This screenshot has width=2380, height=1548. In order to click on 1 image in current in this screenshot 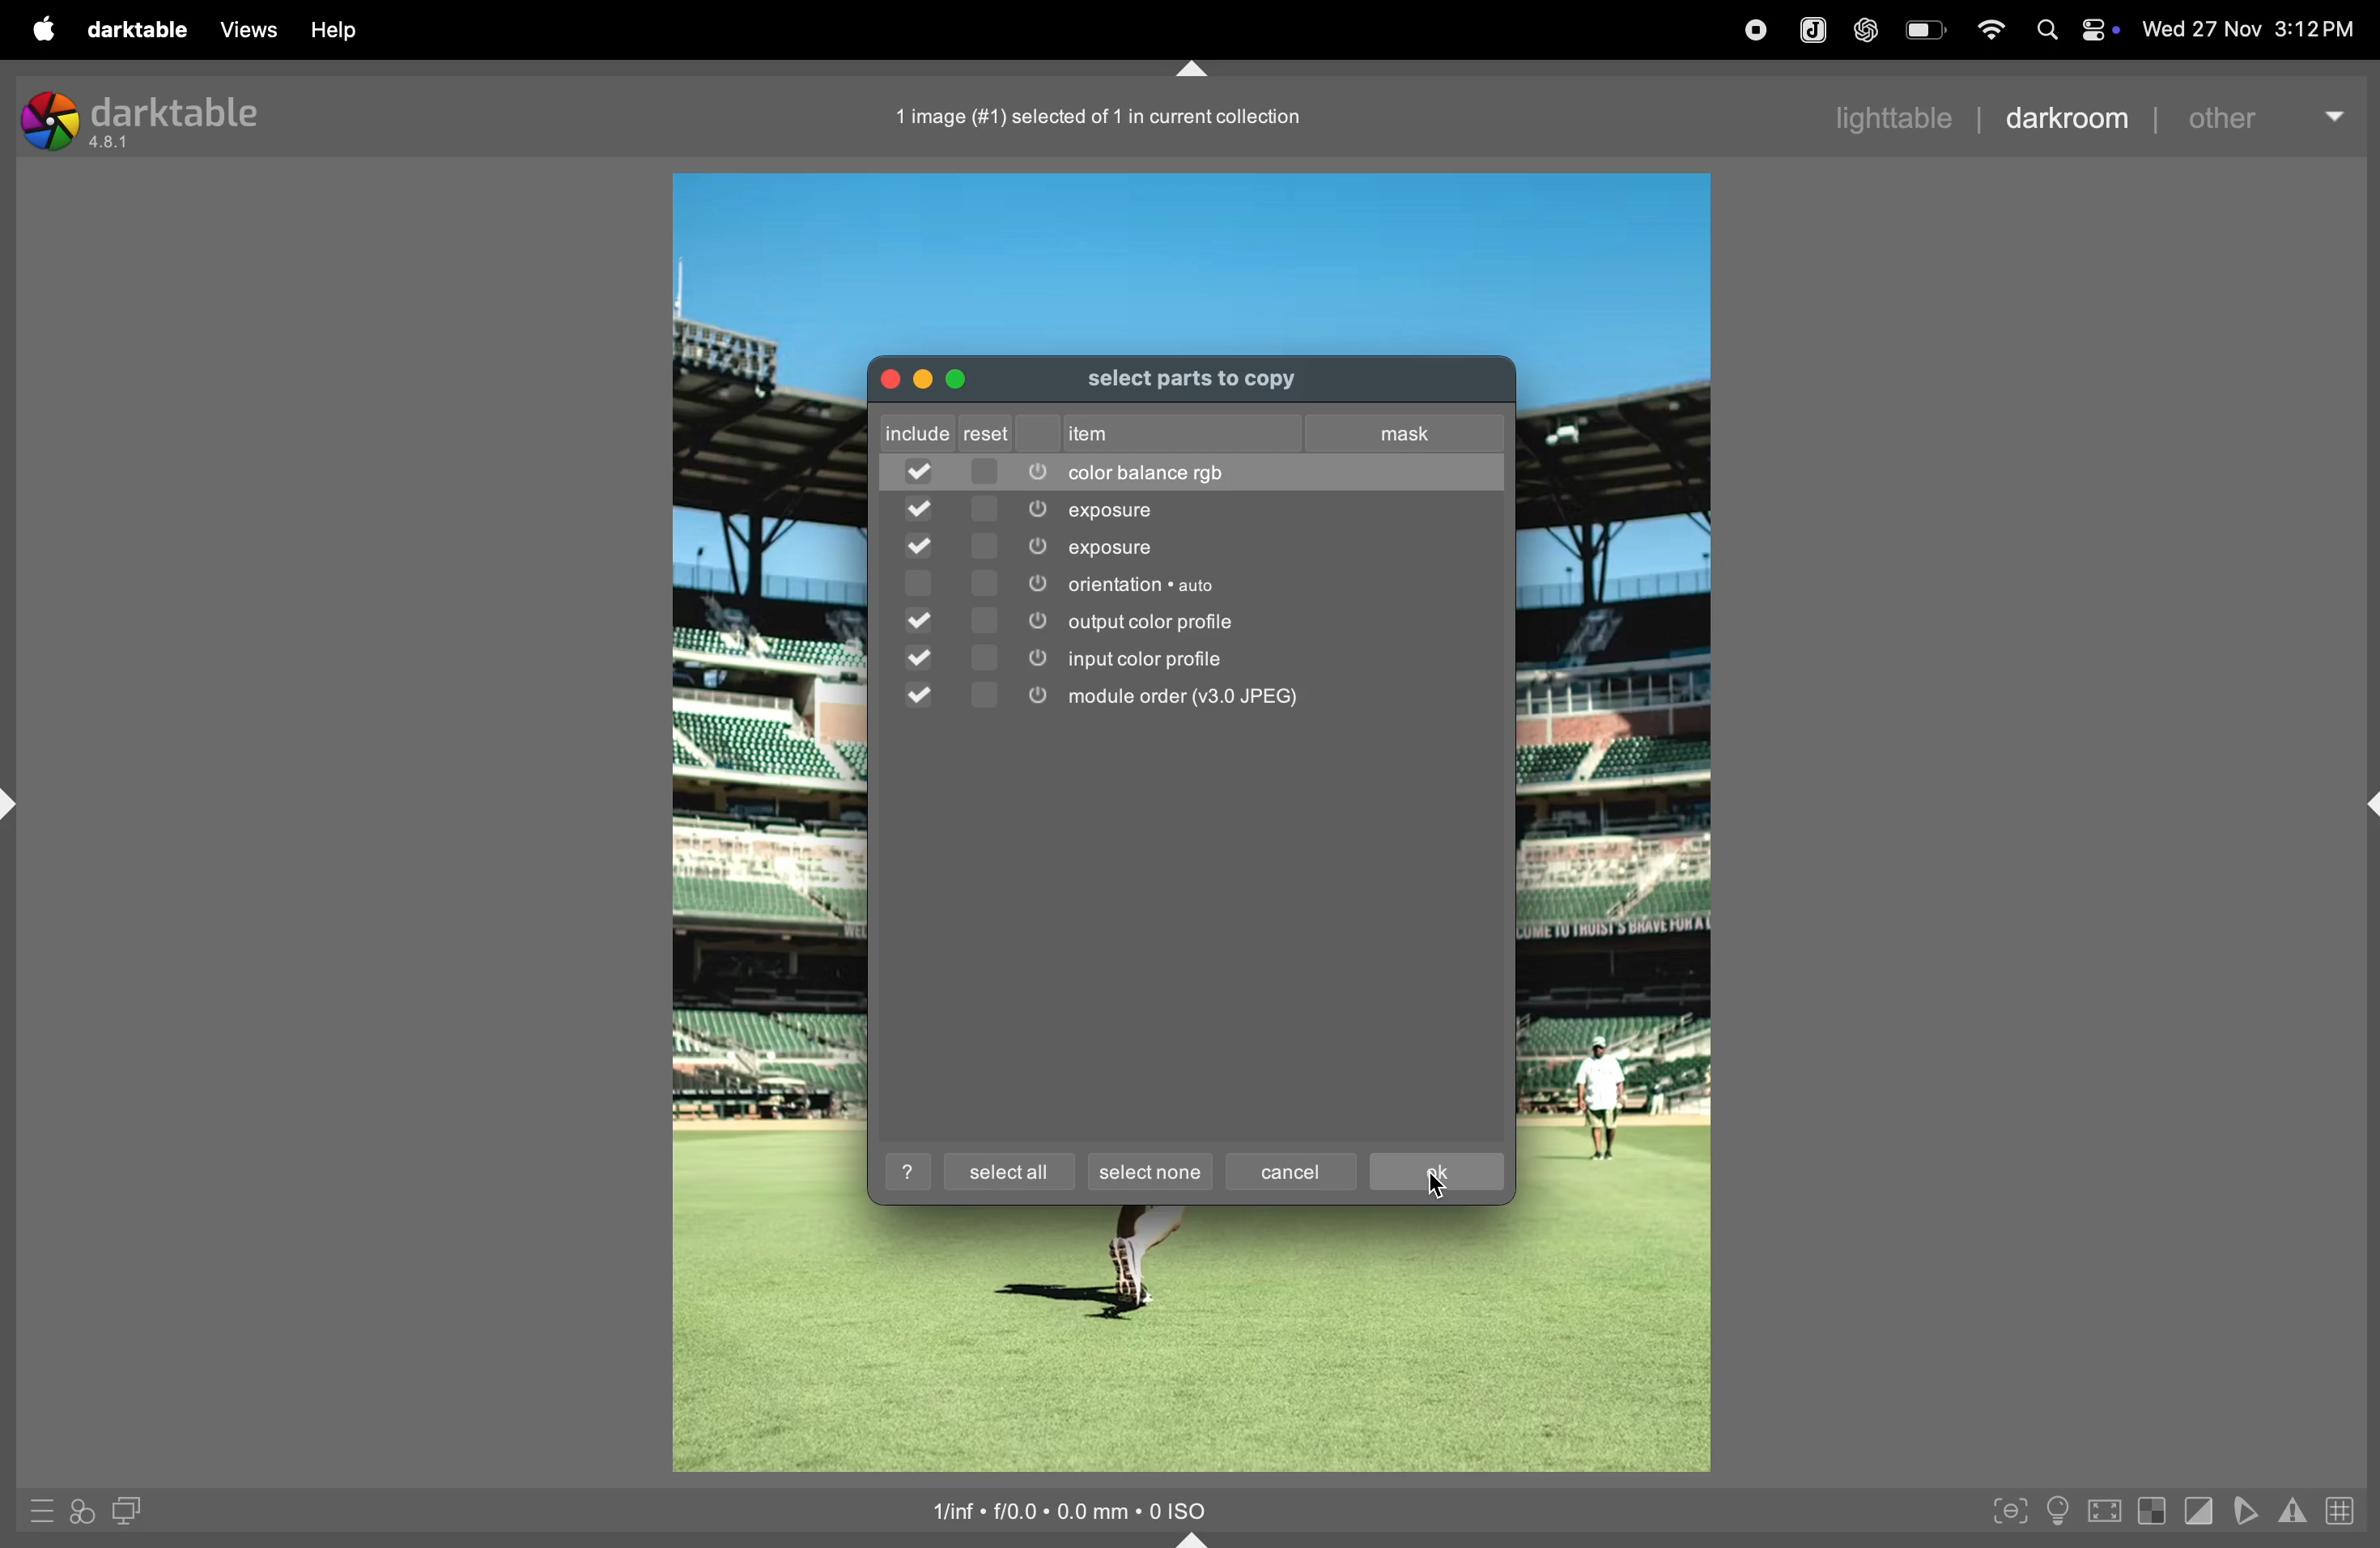, I will do `click(1104, 118)`.